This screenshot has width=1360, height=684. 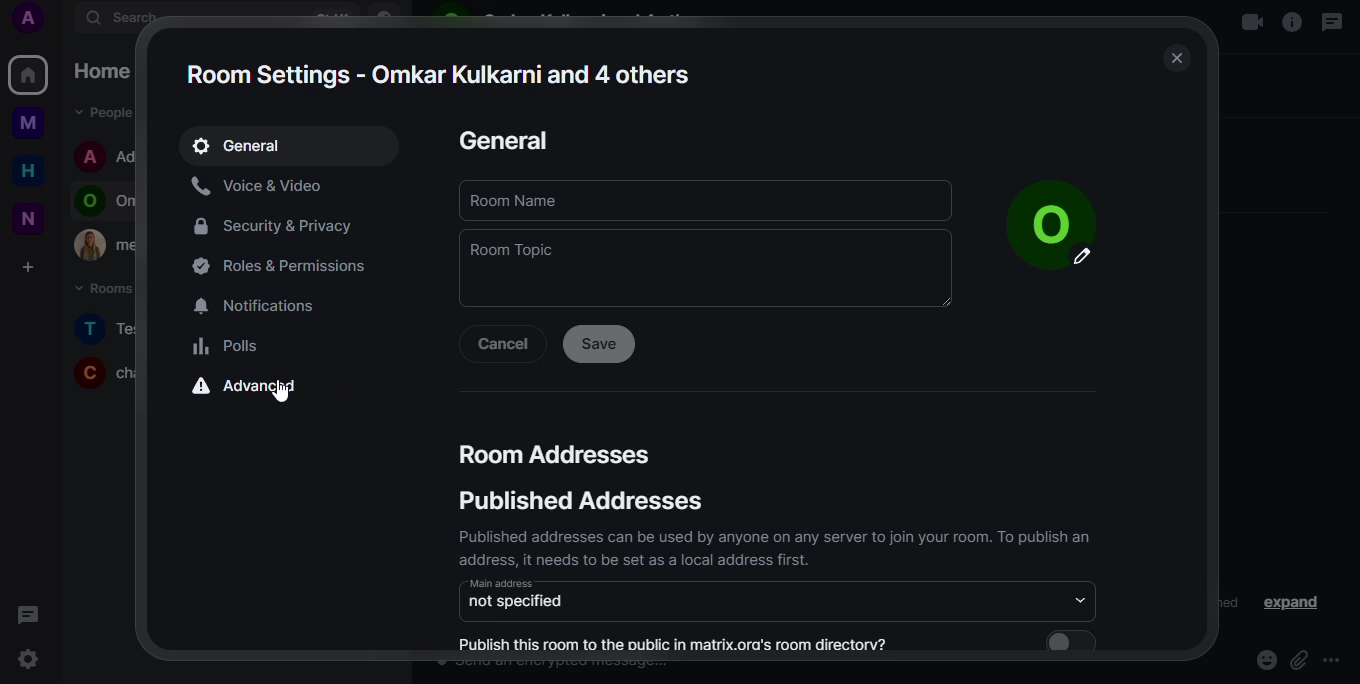 What do you see at coordinates (1263, 661) in the screenshot?
I see `emoji` at bounding box center [1263, 661].